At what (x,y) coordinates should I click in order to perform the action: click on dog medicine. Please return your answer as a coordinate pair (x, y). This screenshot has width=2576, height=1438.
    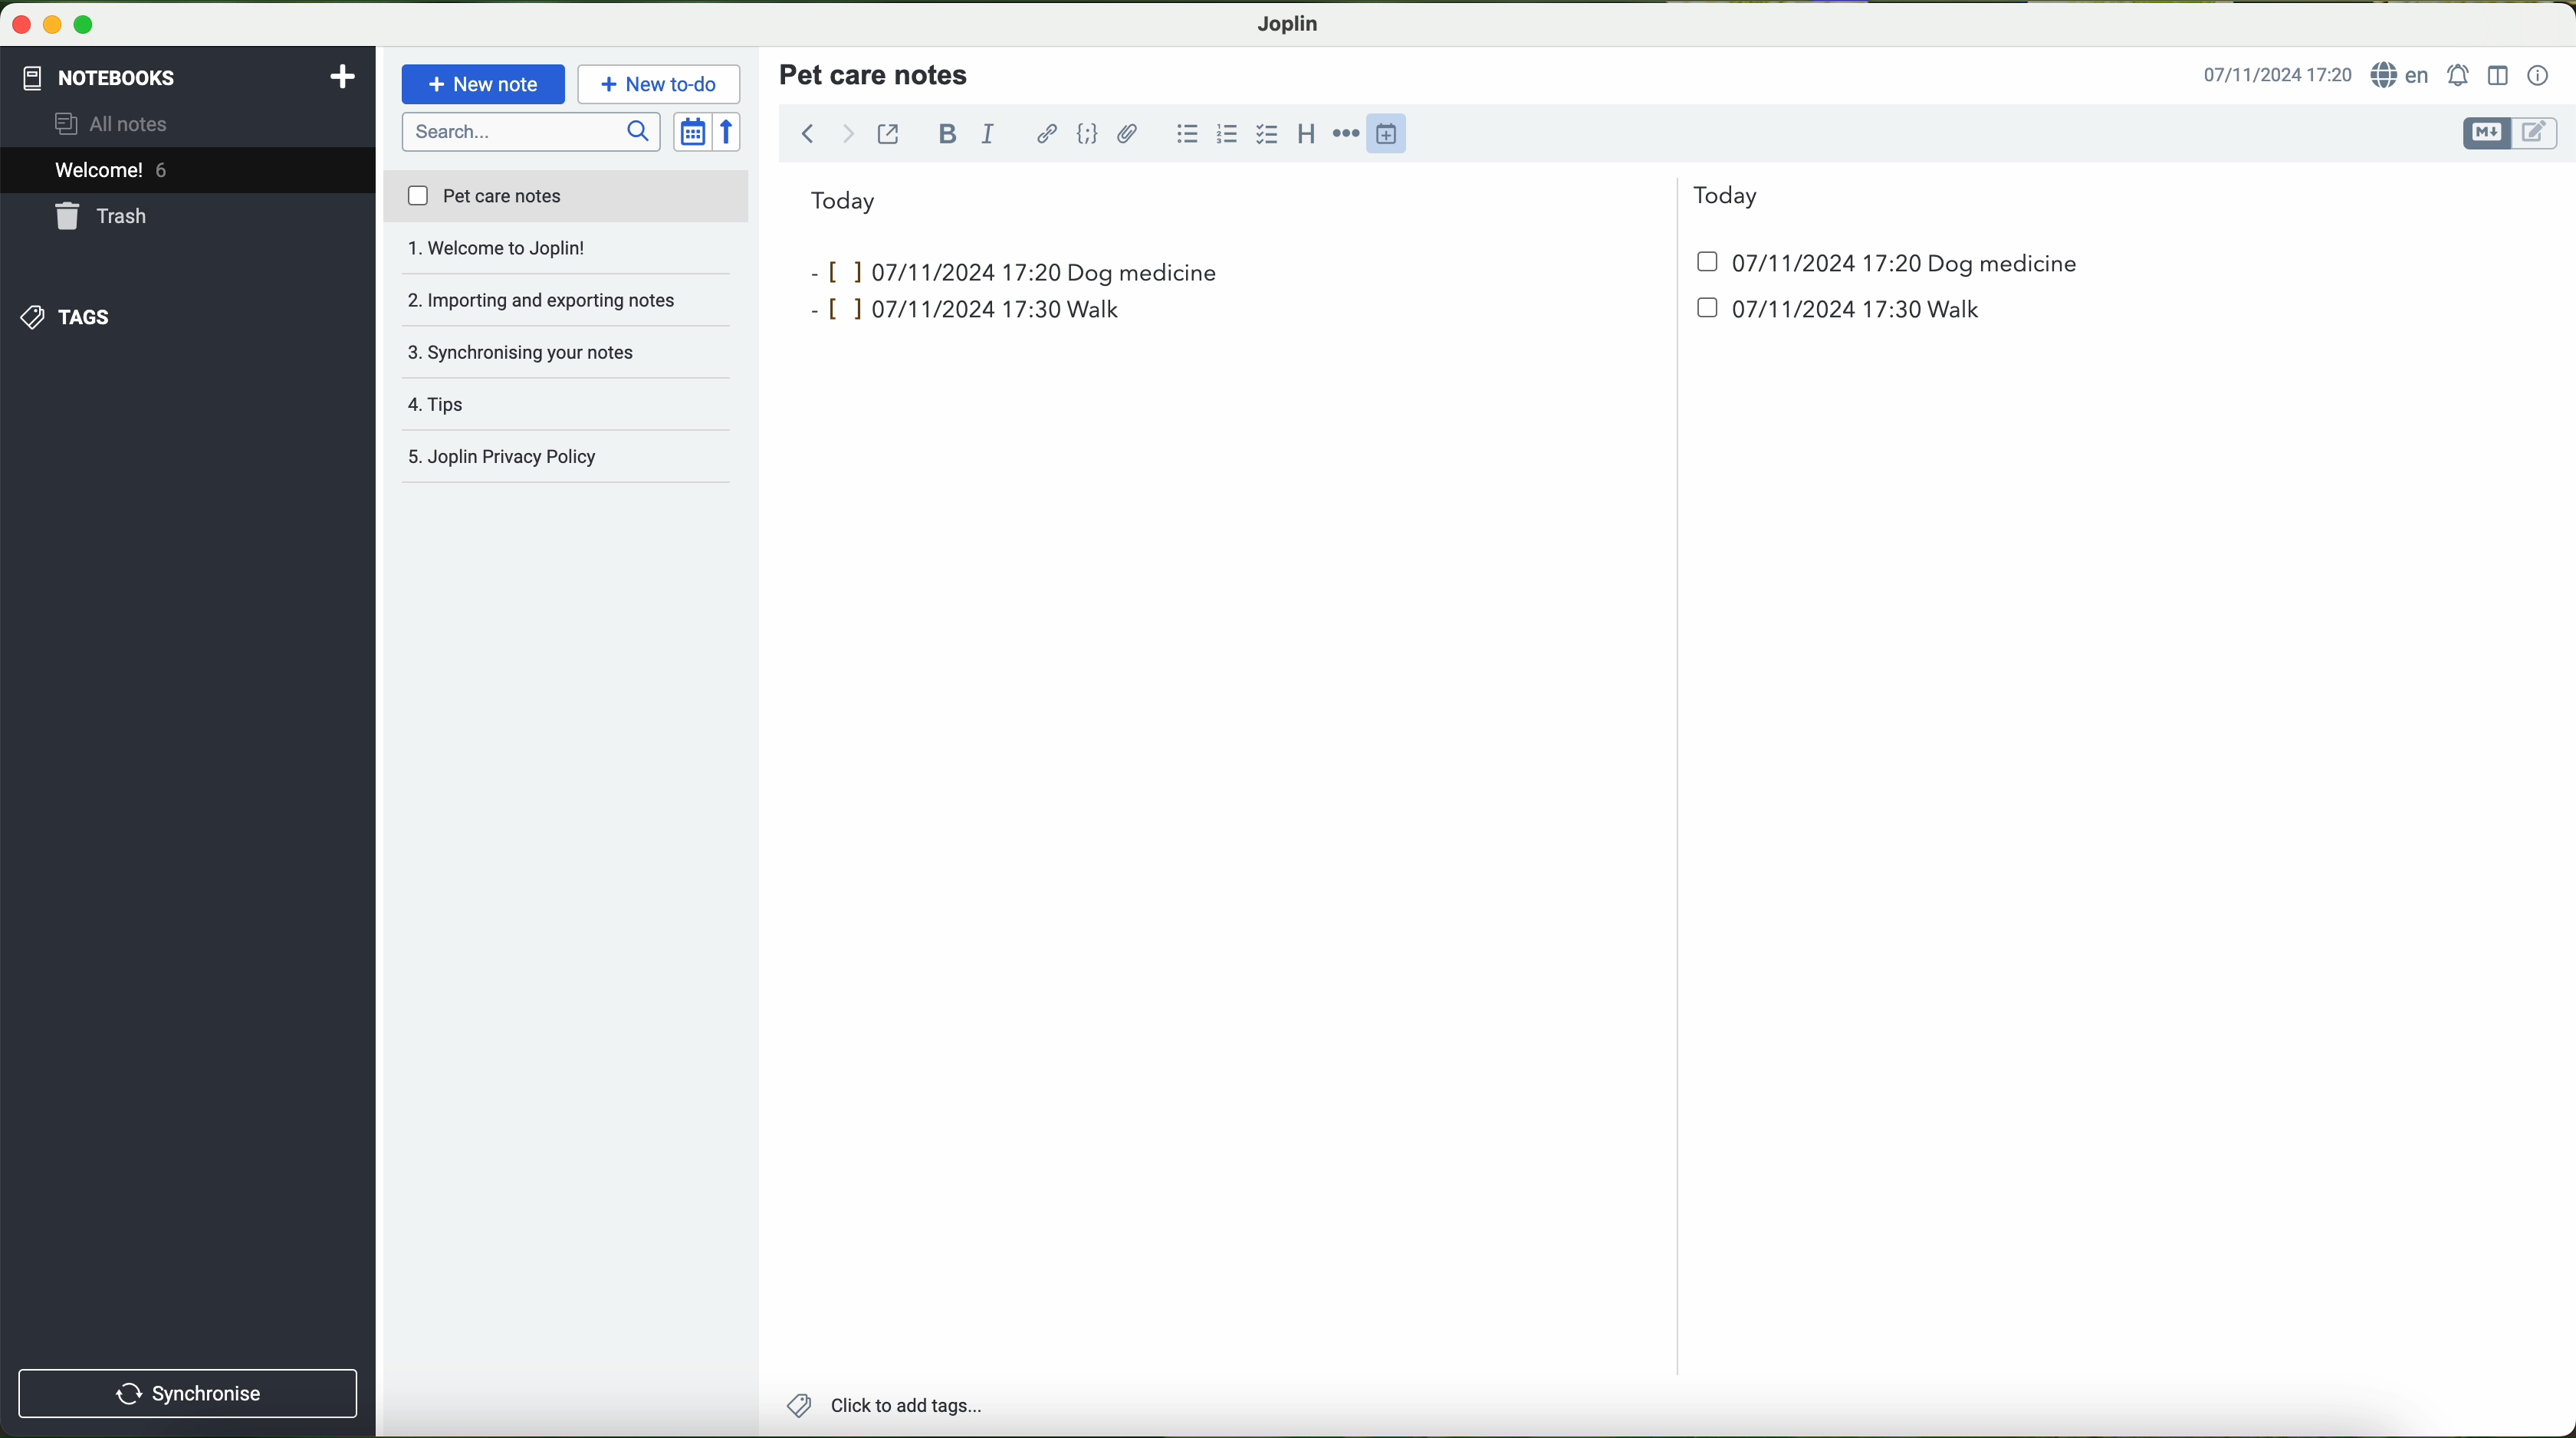
    Looking at the image, I should click on (2004, 265).